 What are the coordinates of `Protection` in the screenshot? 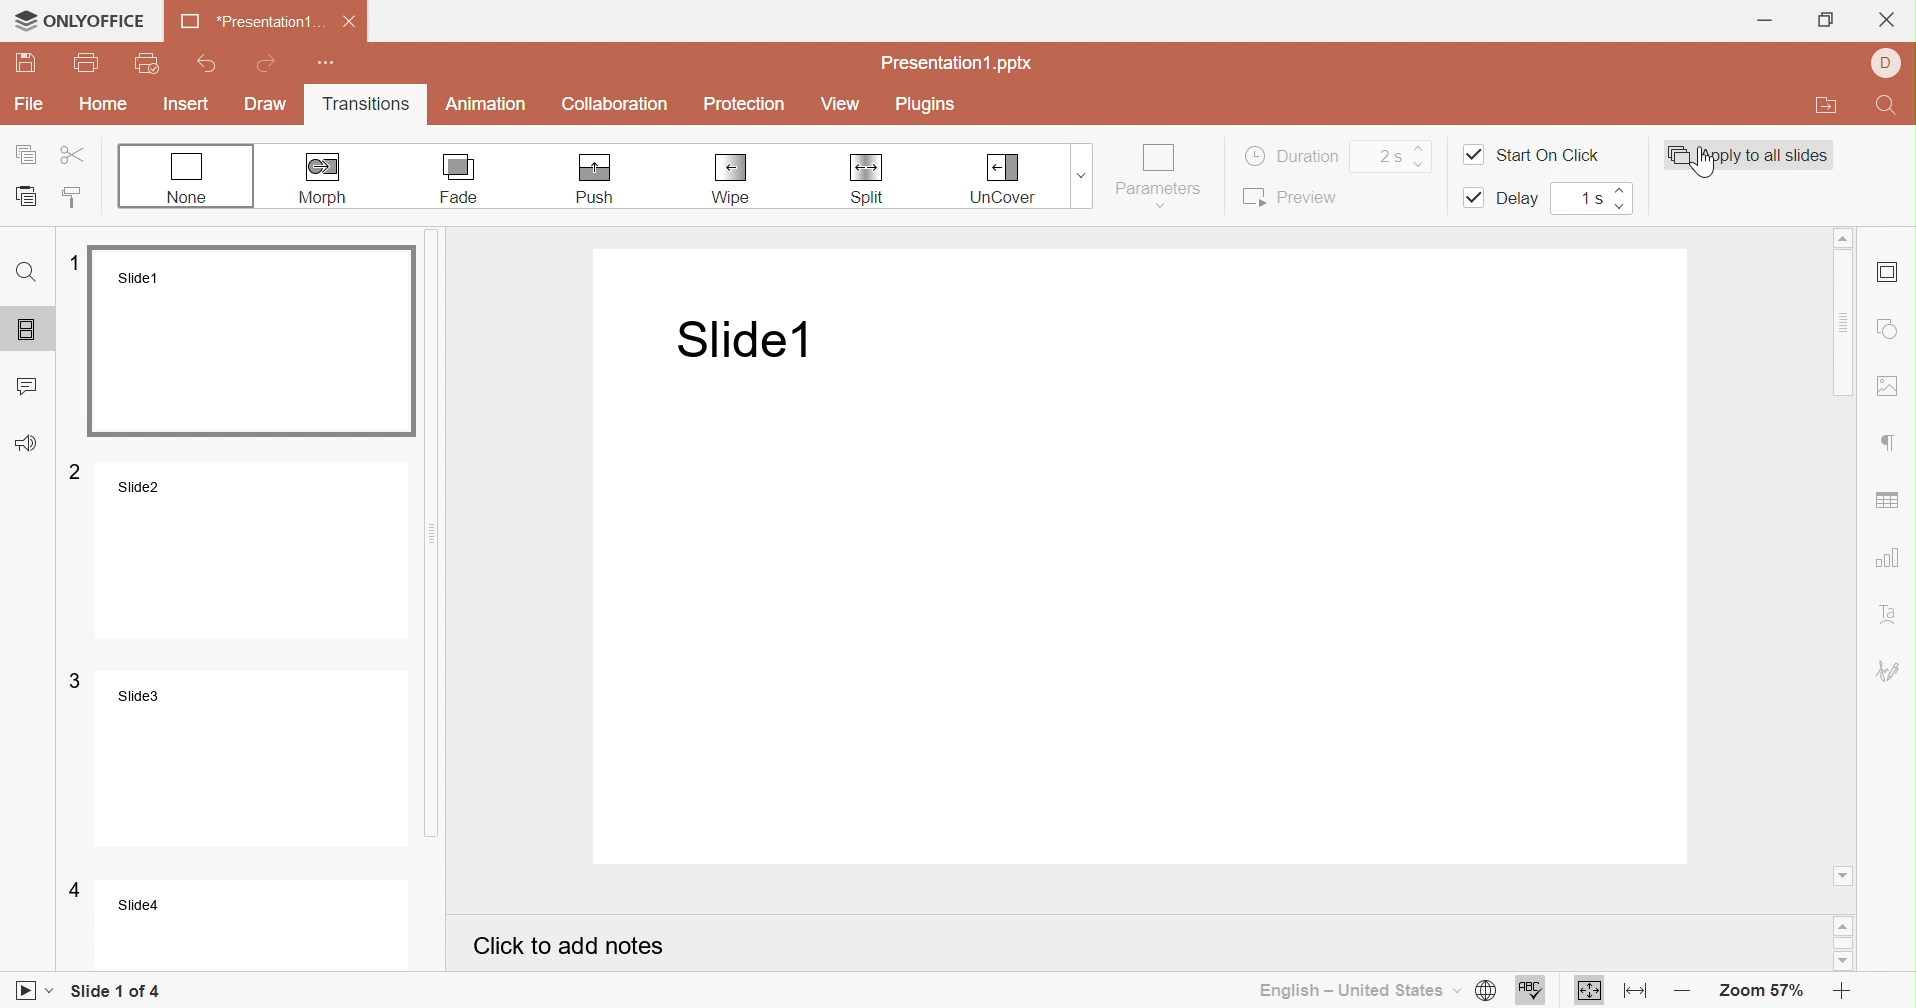 It's located at (745, 106).